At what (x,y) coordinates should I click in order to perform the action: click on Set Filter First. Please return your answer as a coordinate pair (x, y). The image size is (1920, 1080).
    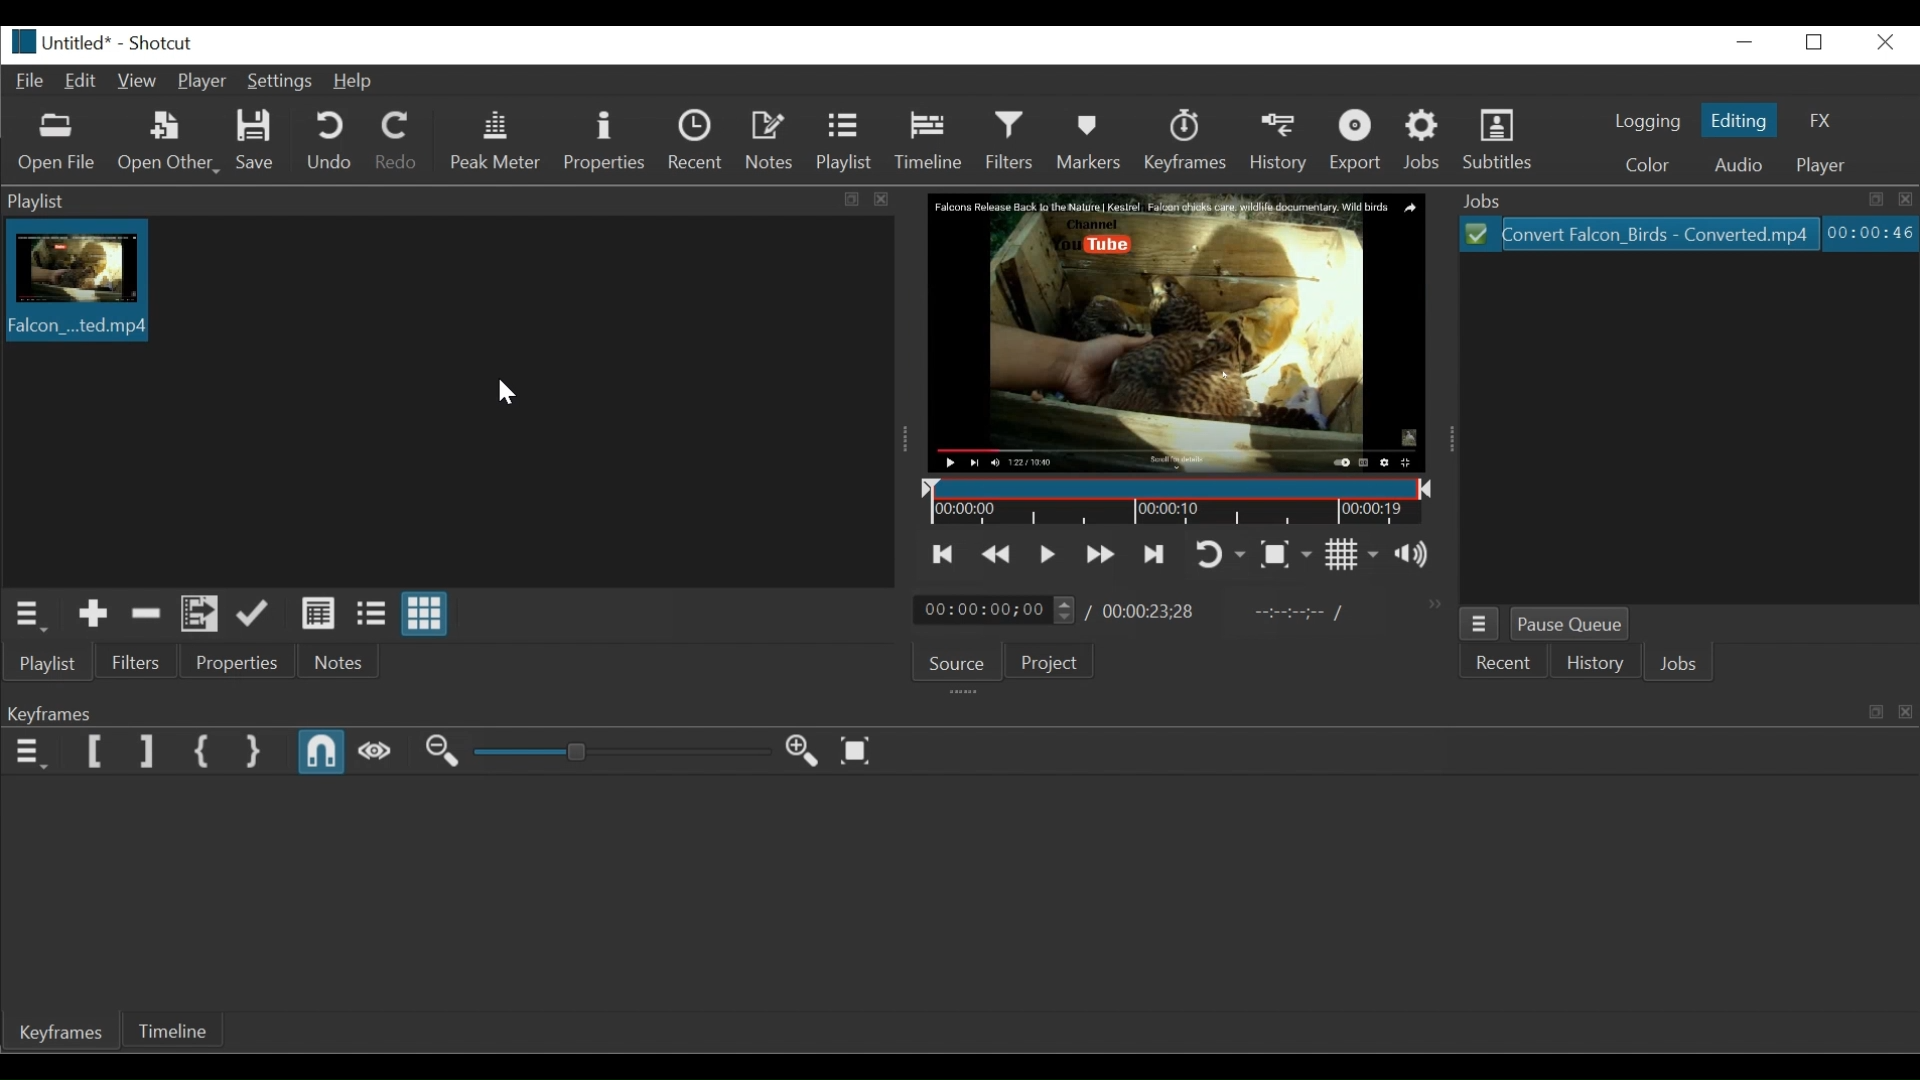
    Looking at the image, I should click on (98, 752).